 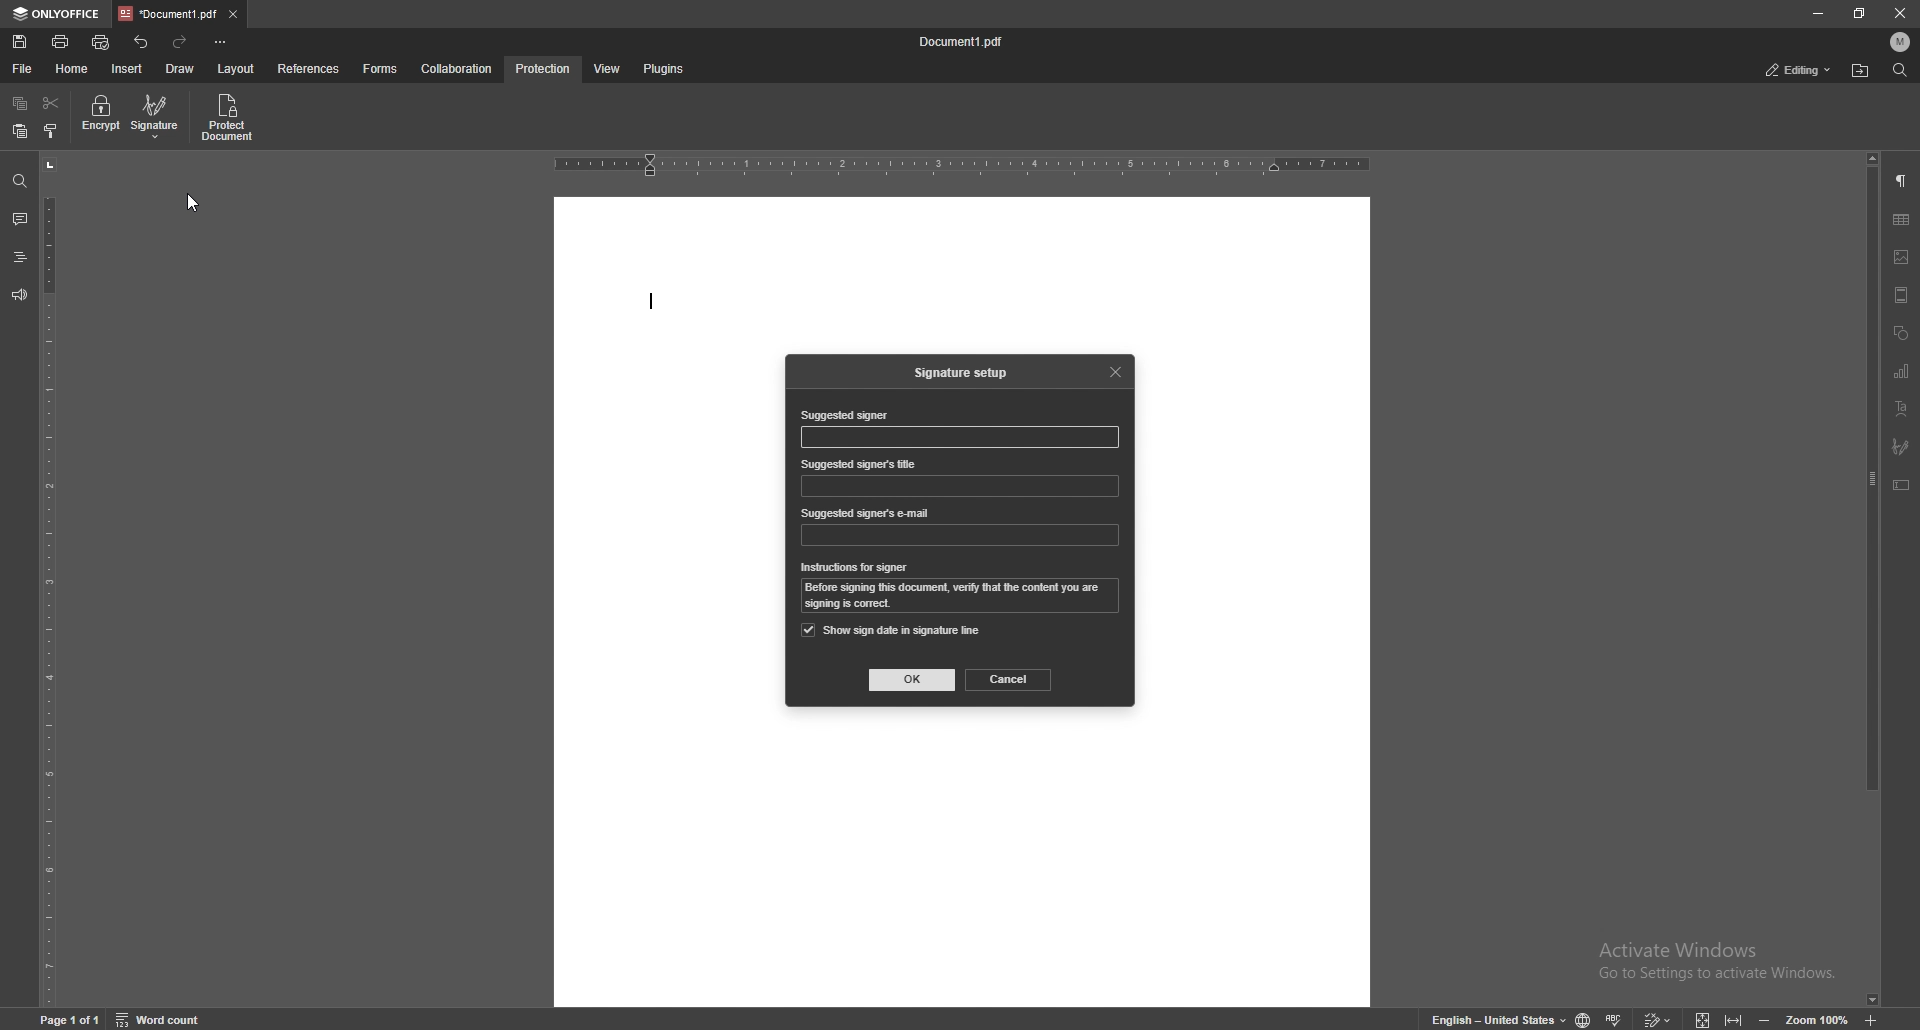 What do you see at coordinates (867, 514) in the screenshot?
I see `suggested signer's email` at bounding box center [867, 514].